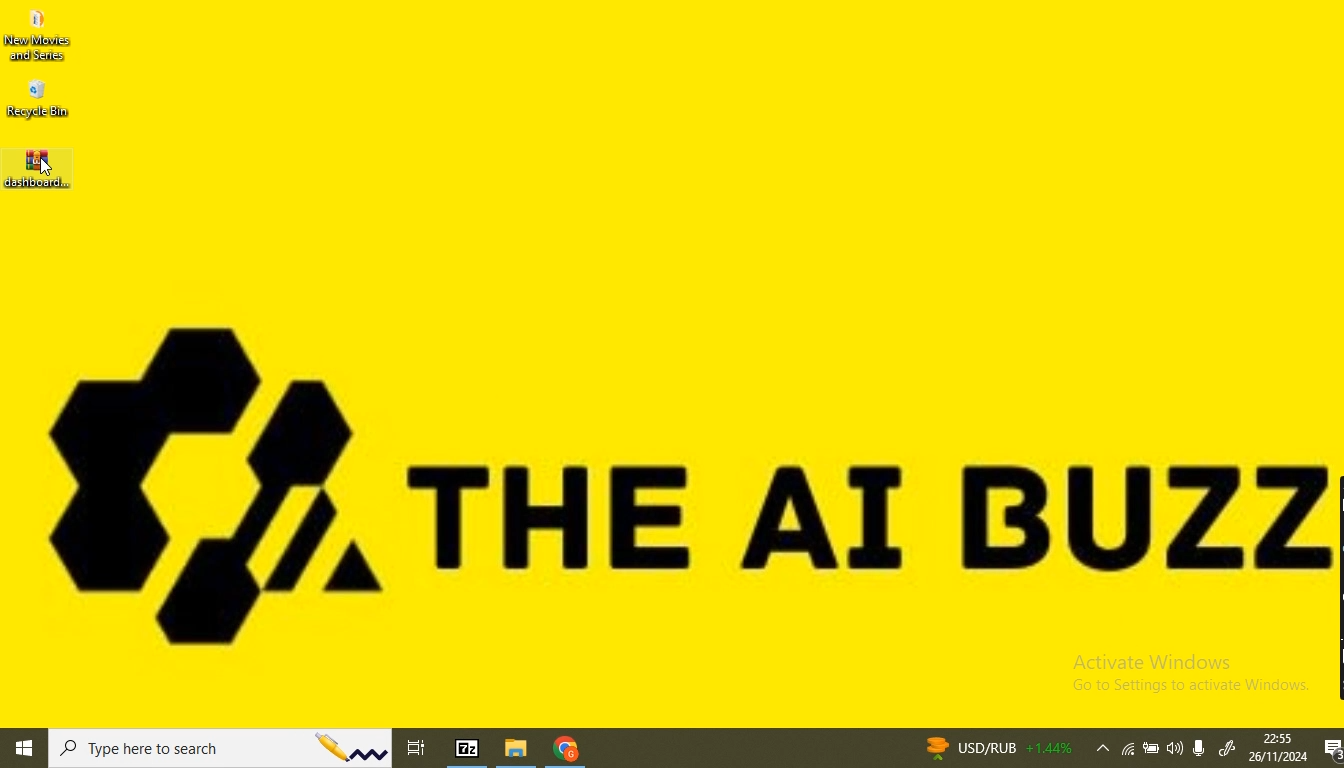  Describe the element at coordinates (565, 751) in the screenshot. I see `chrome` at that location.